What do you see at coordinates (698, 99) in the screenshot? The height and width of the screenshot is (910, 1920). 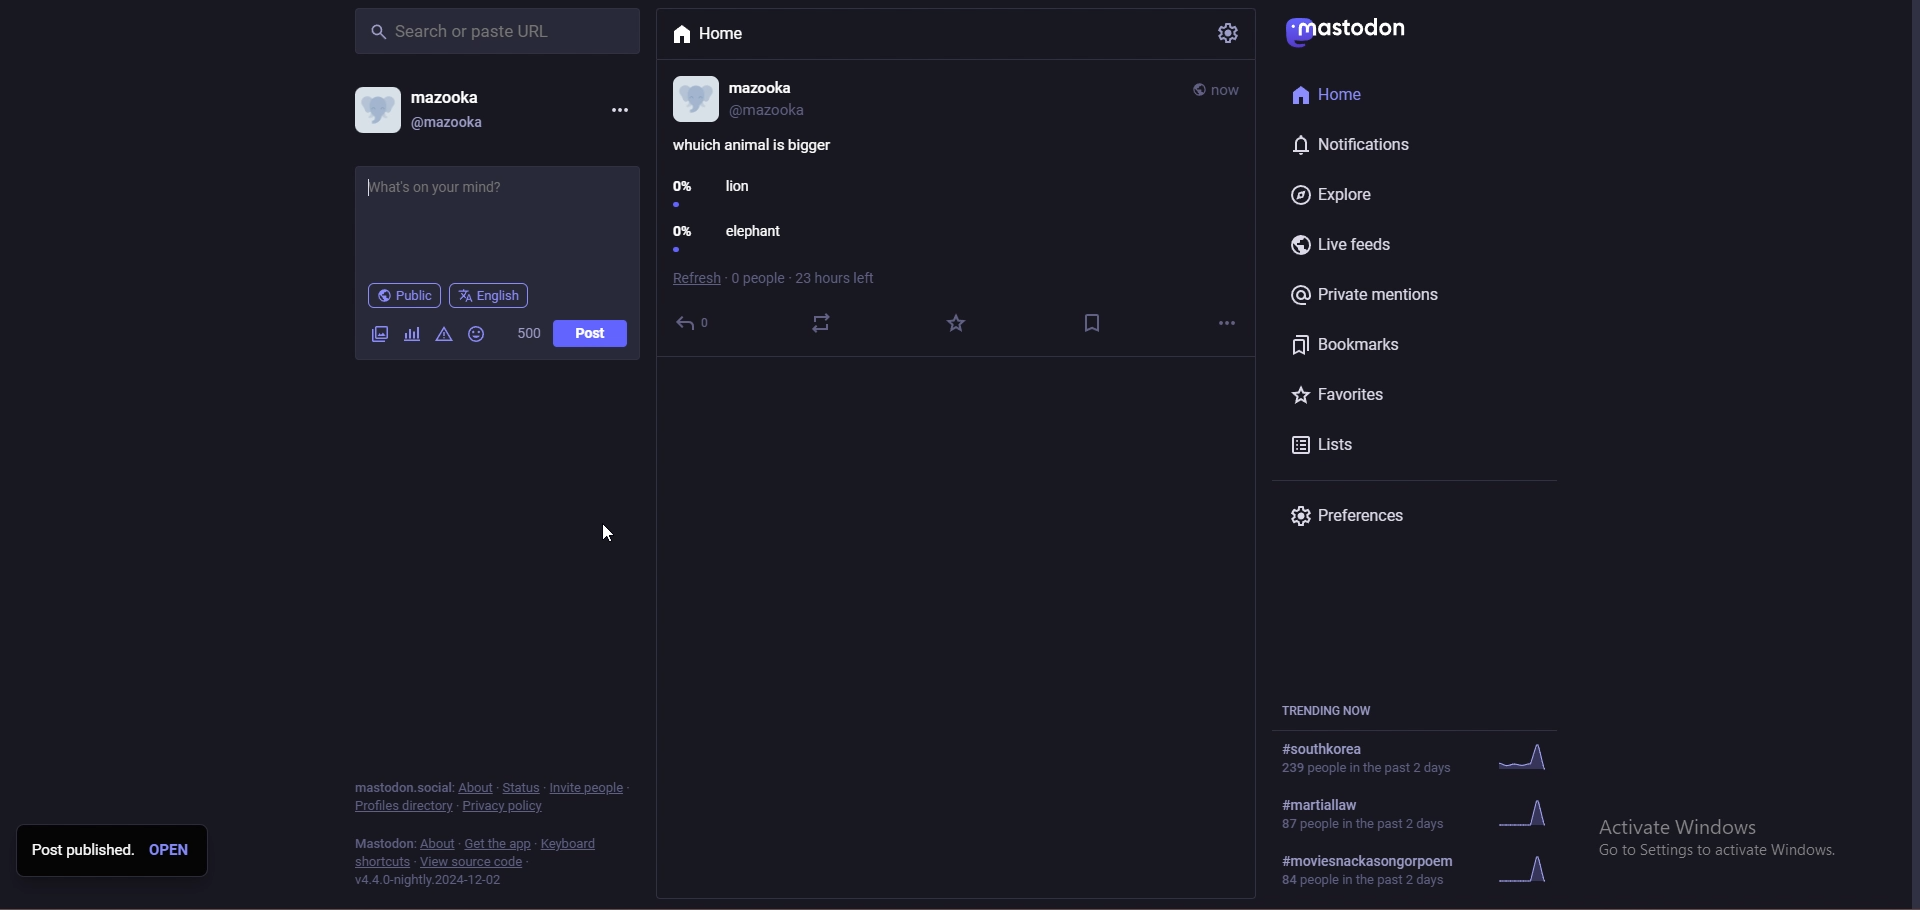 I see `profile` at bounding box center [698, 99].